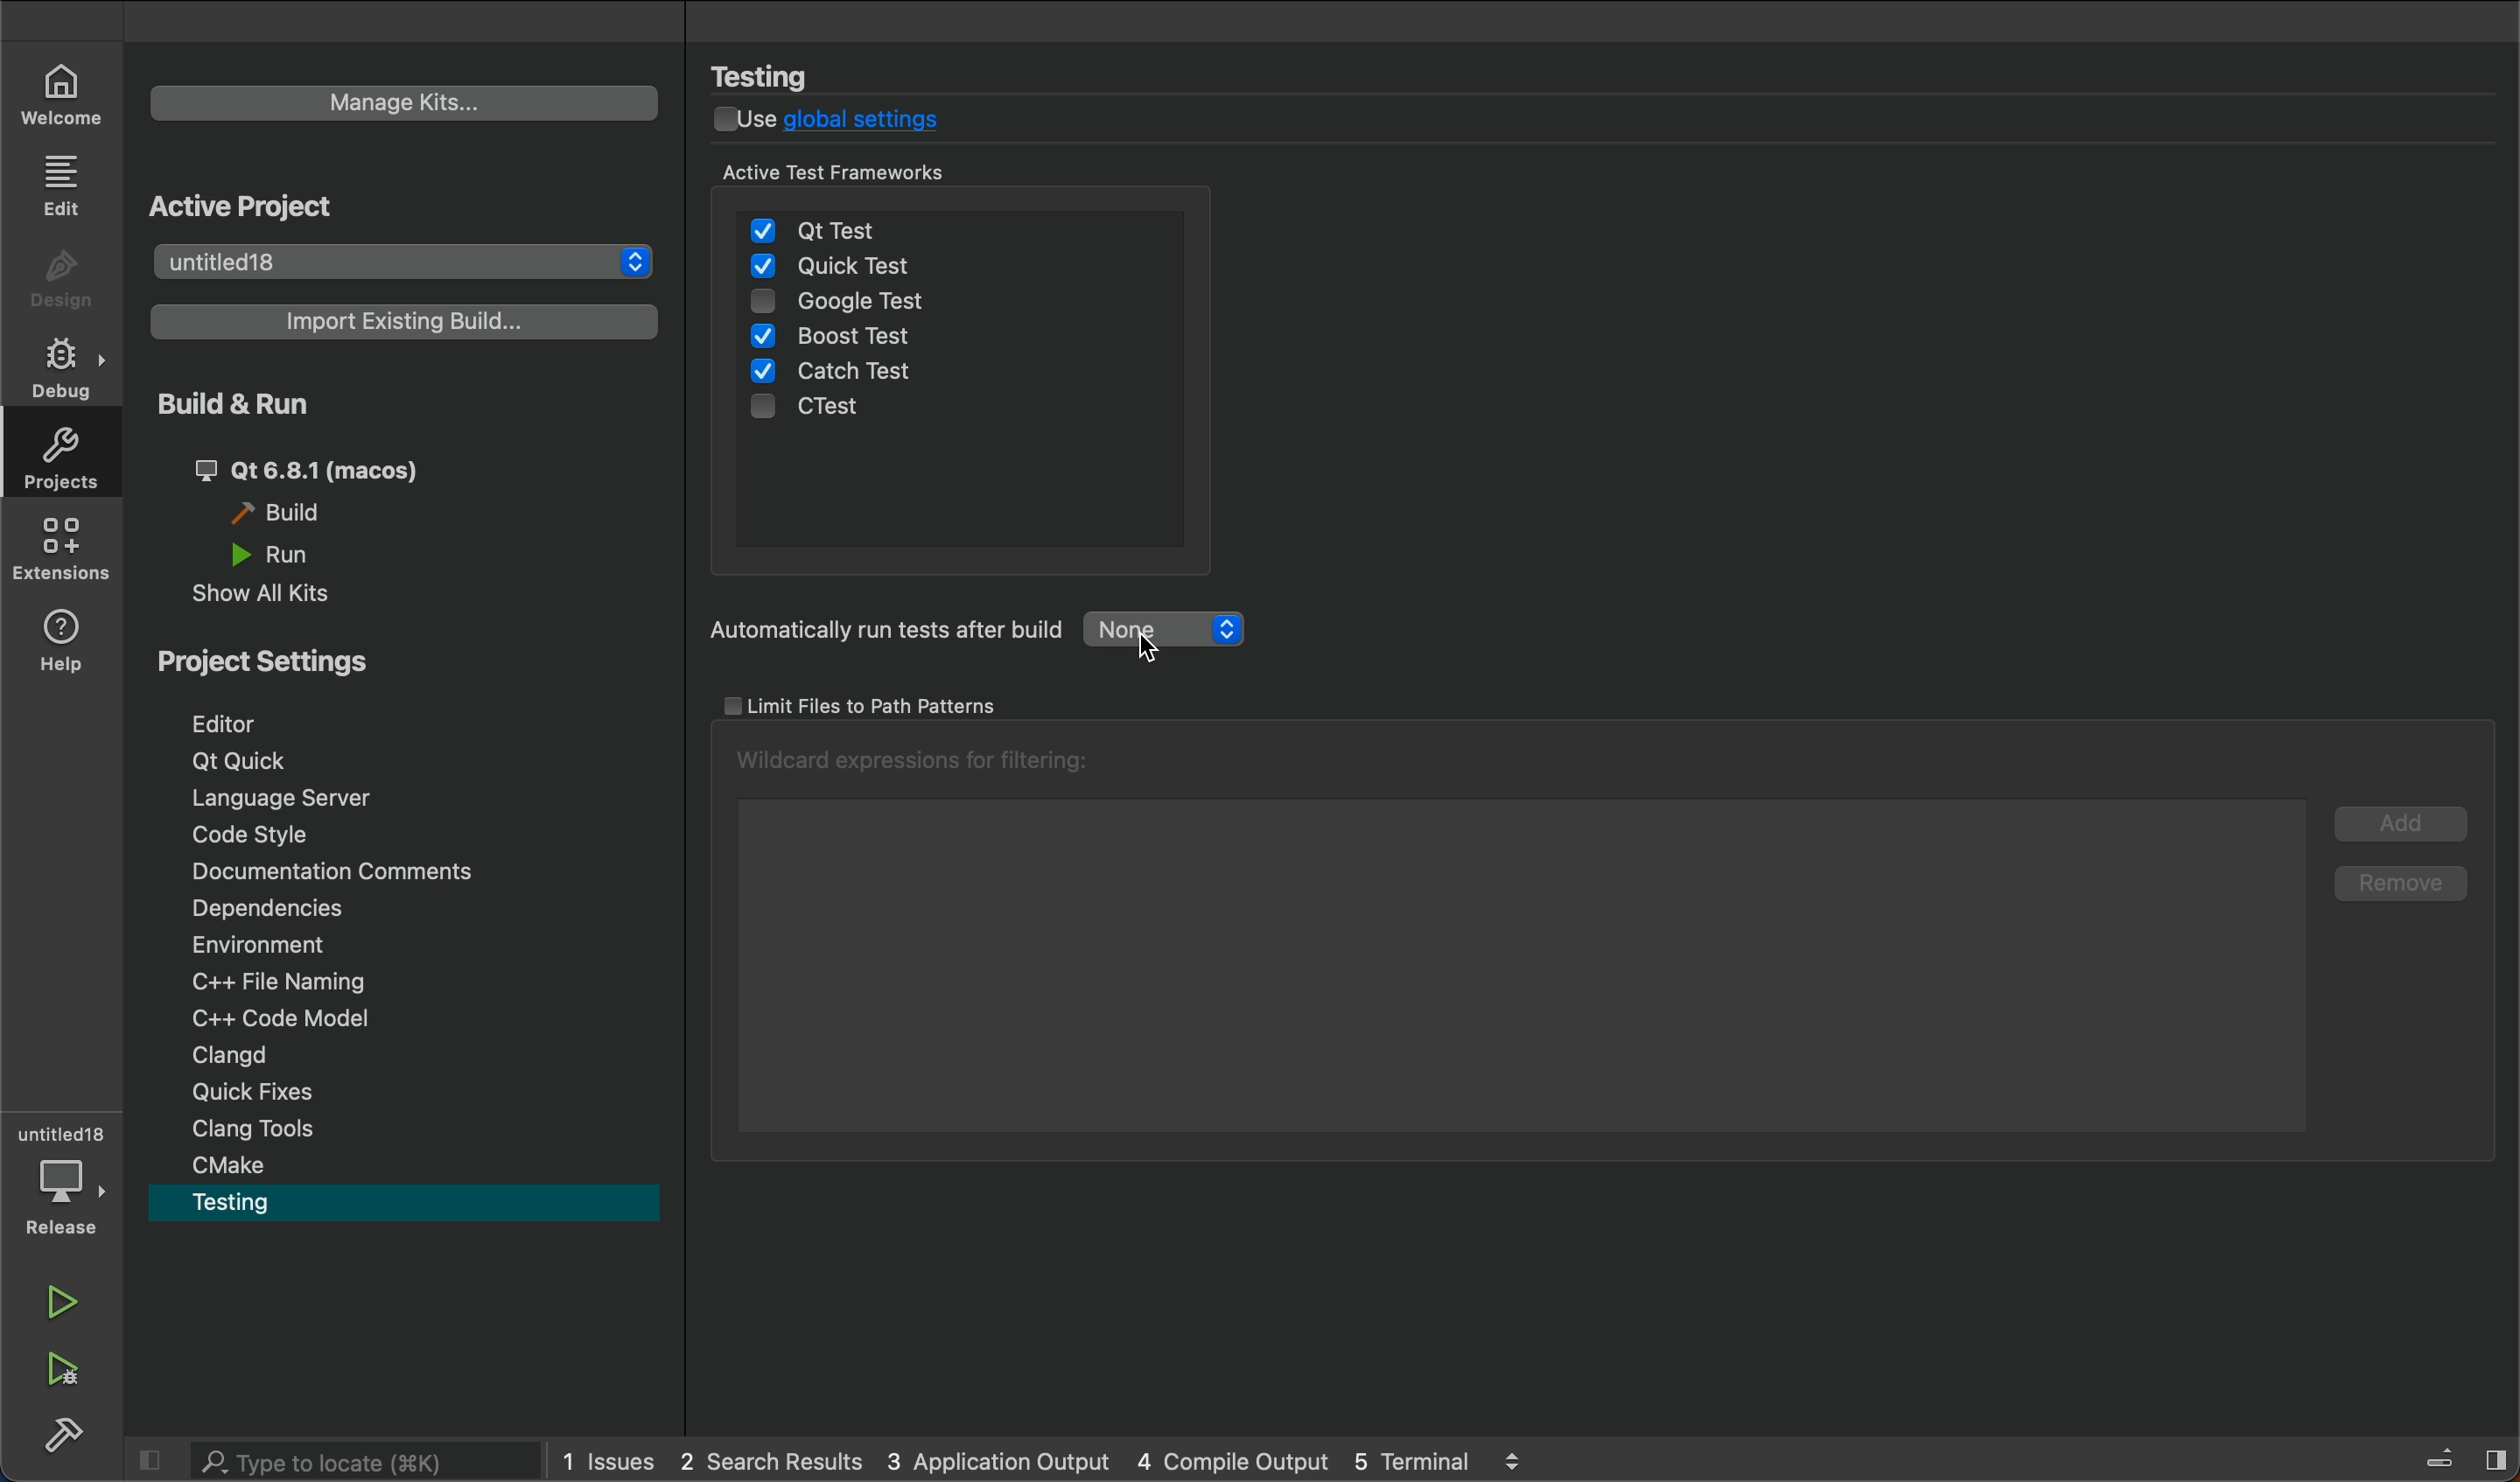 This screenshot has height=1482, width=2520. I want to click on testing, so click(782, 75).